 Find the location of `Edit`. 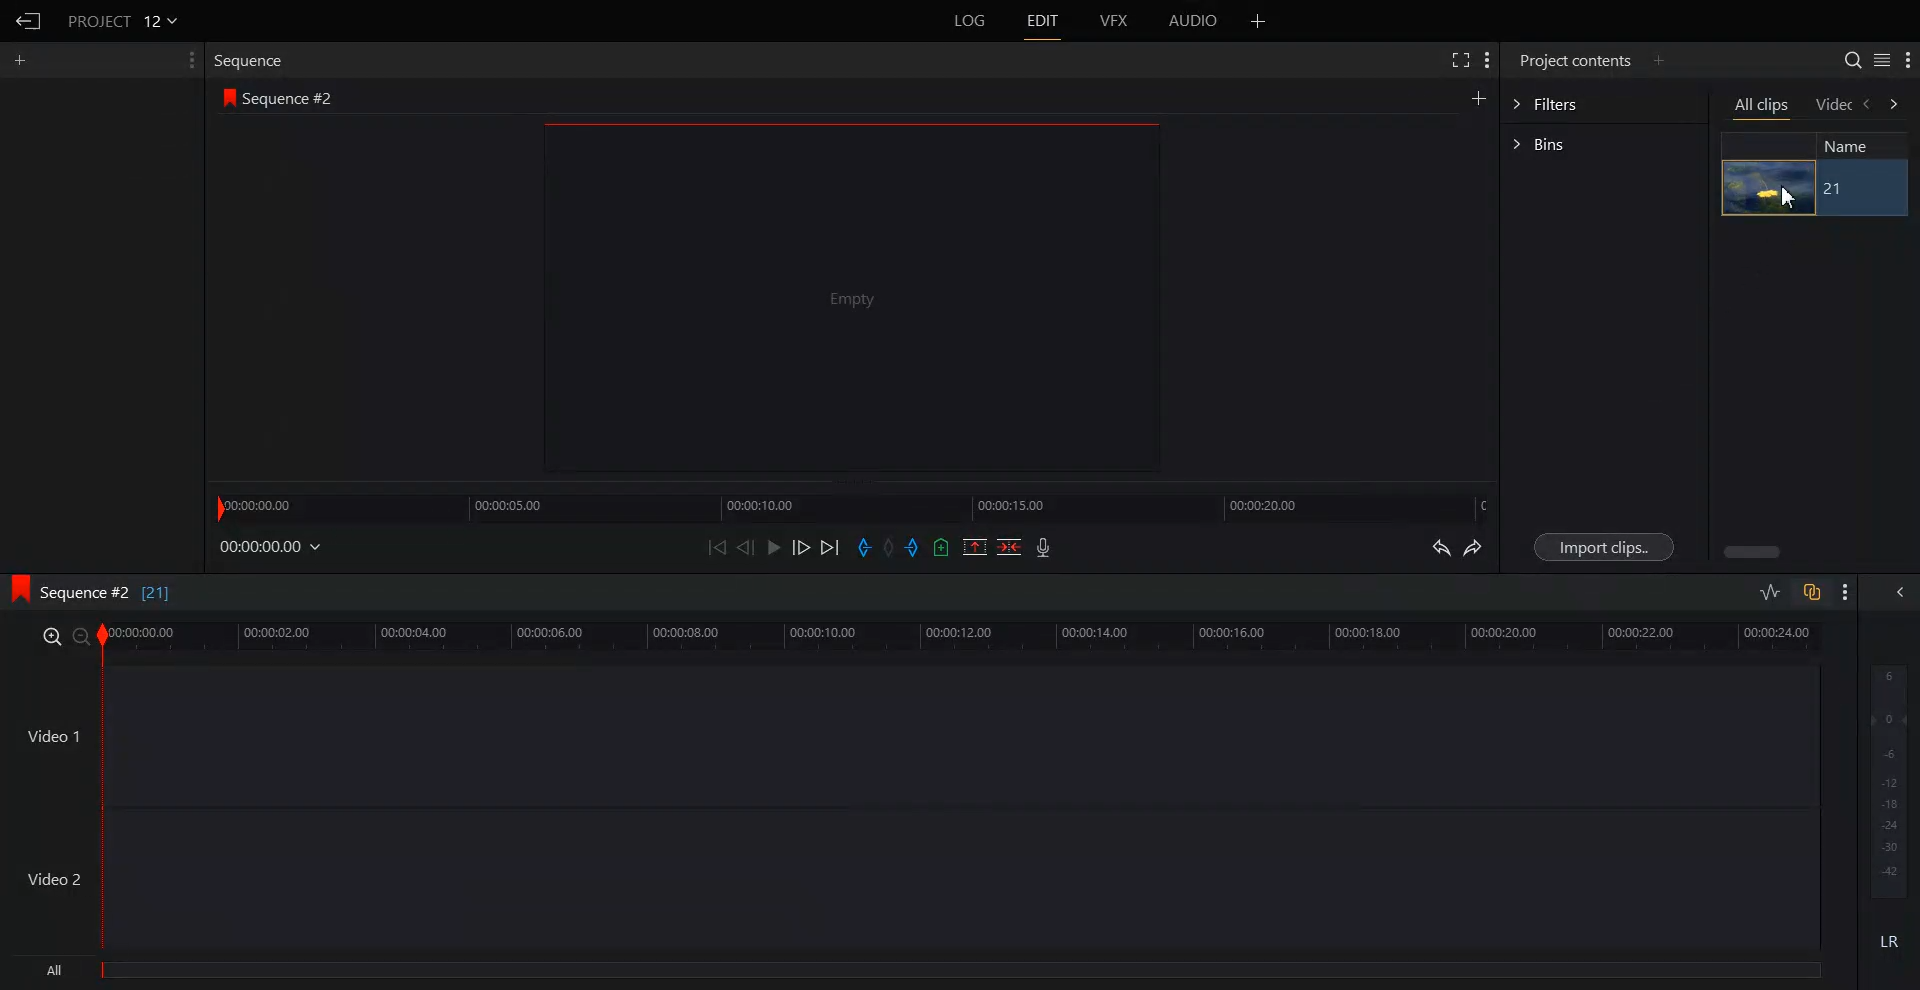

Edit is located at coordinates (1042, 21).